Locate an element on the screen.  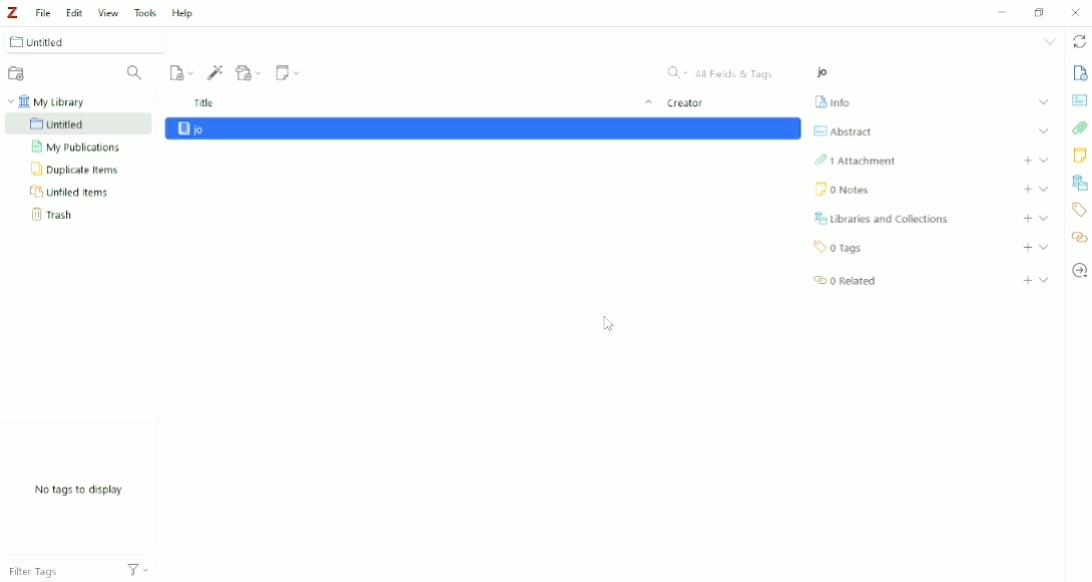
Cursor is located at coordinates (607, 322).